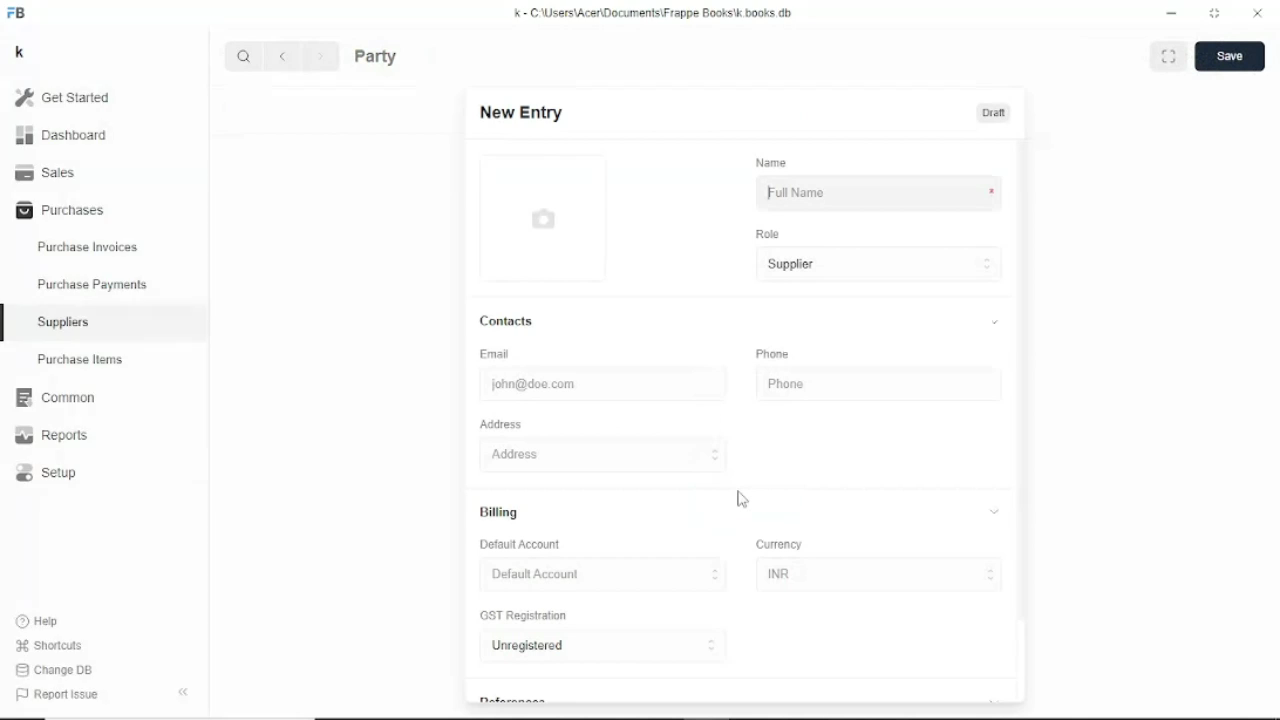 Image resolution: width=1280 pixels, height=720 pixels. Describe the element at coordinates (780, 544) in the screenshot. I see `Currency` at that location.